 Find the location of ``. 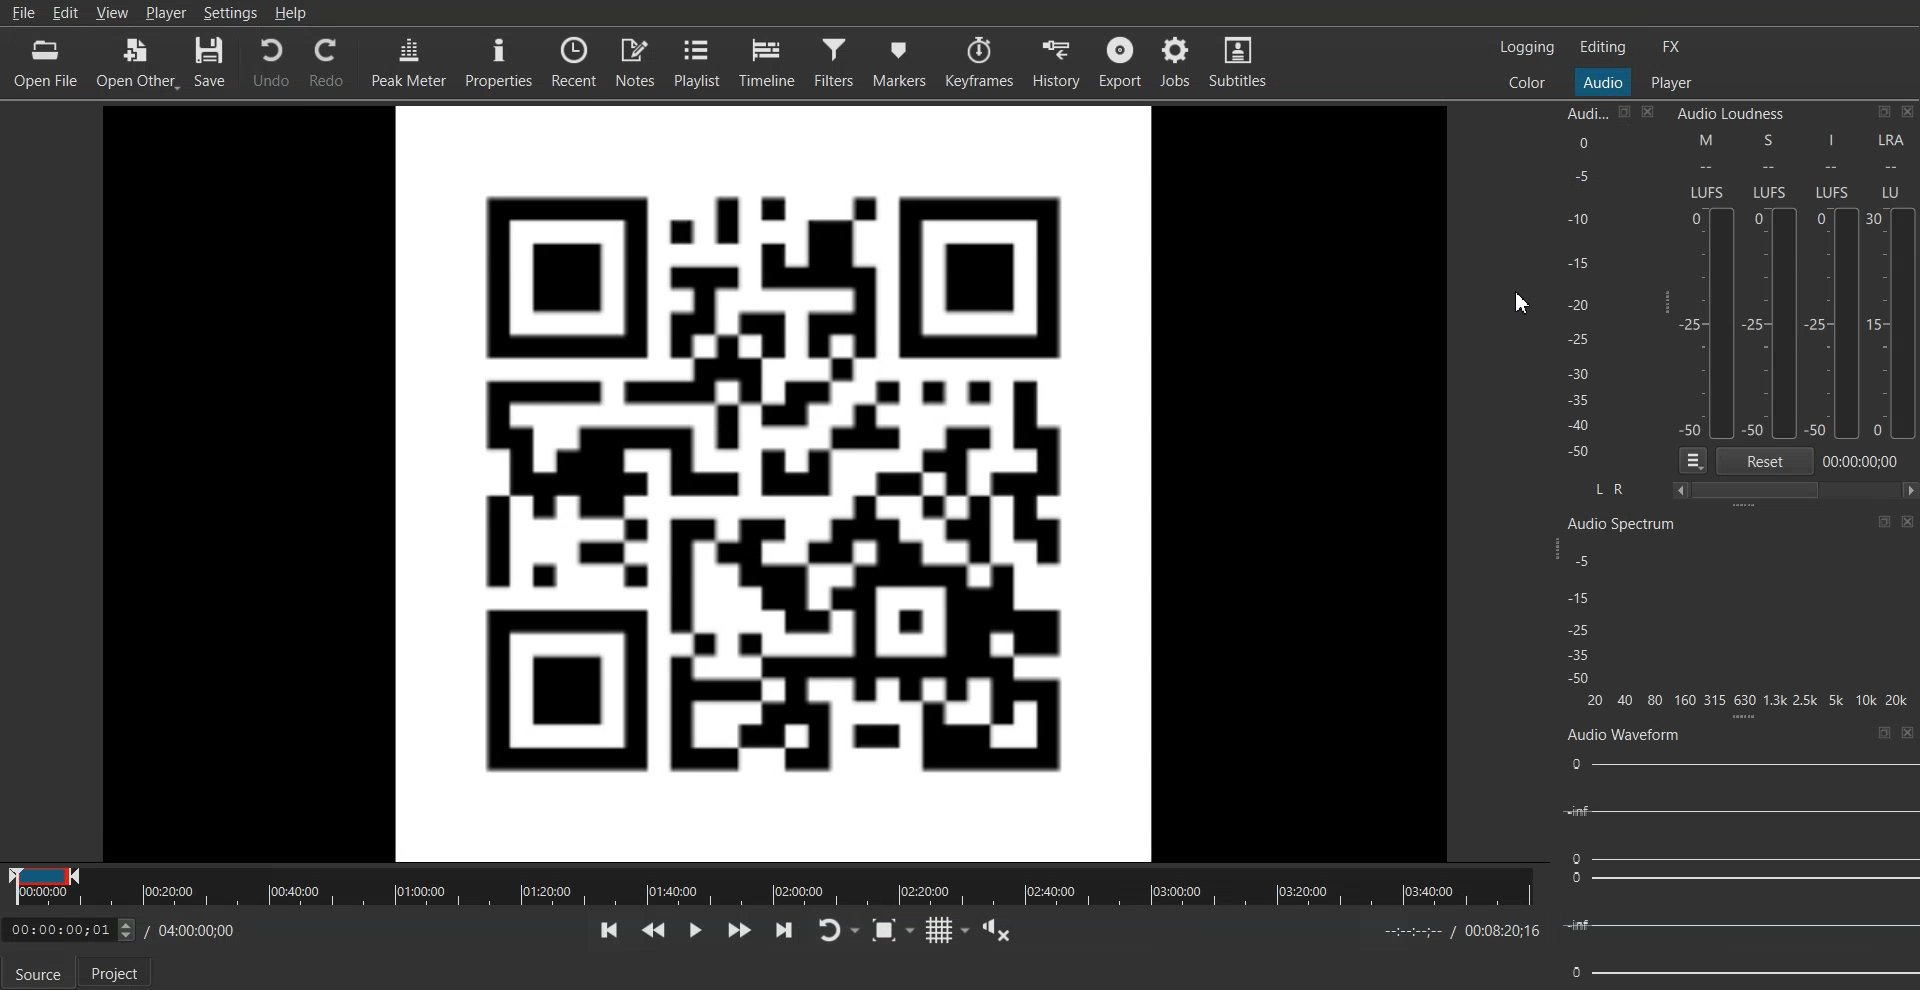

 is located at coordinates (1610, 490).